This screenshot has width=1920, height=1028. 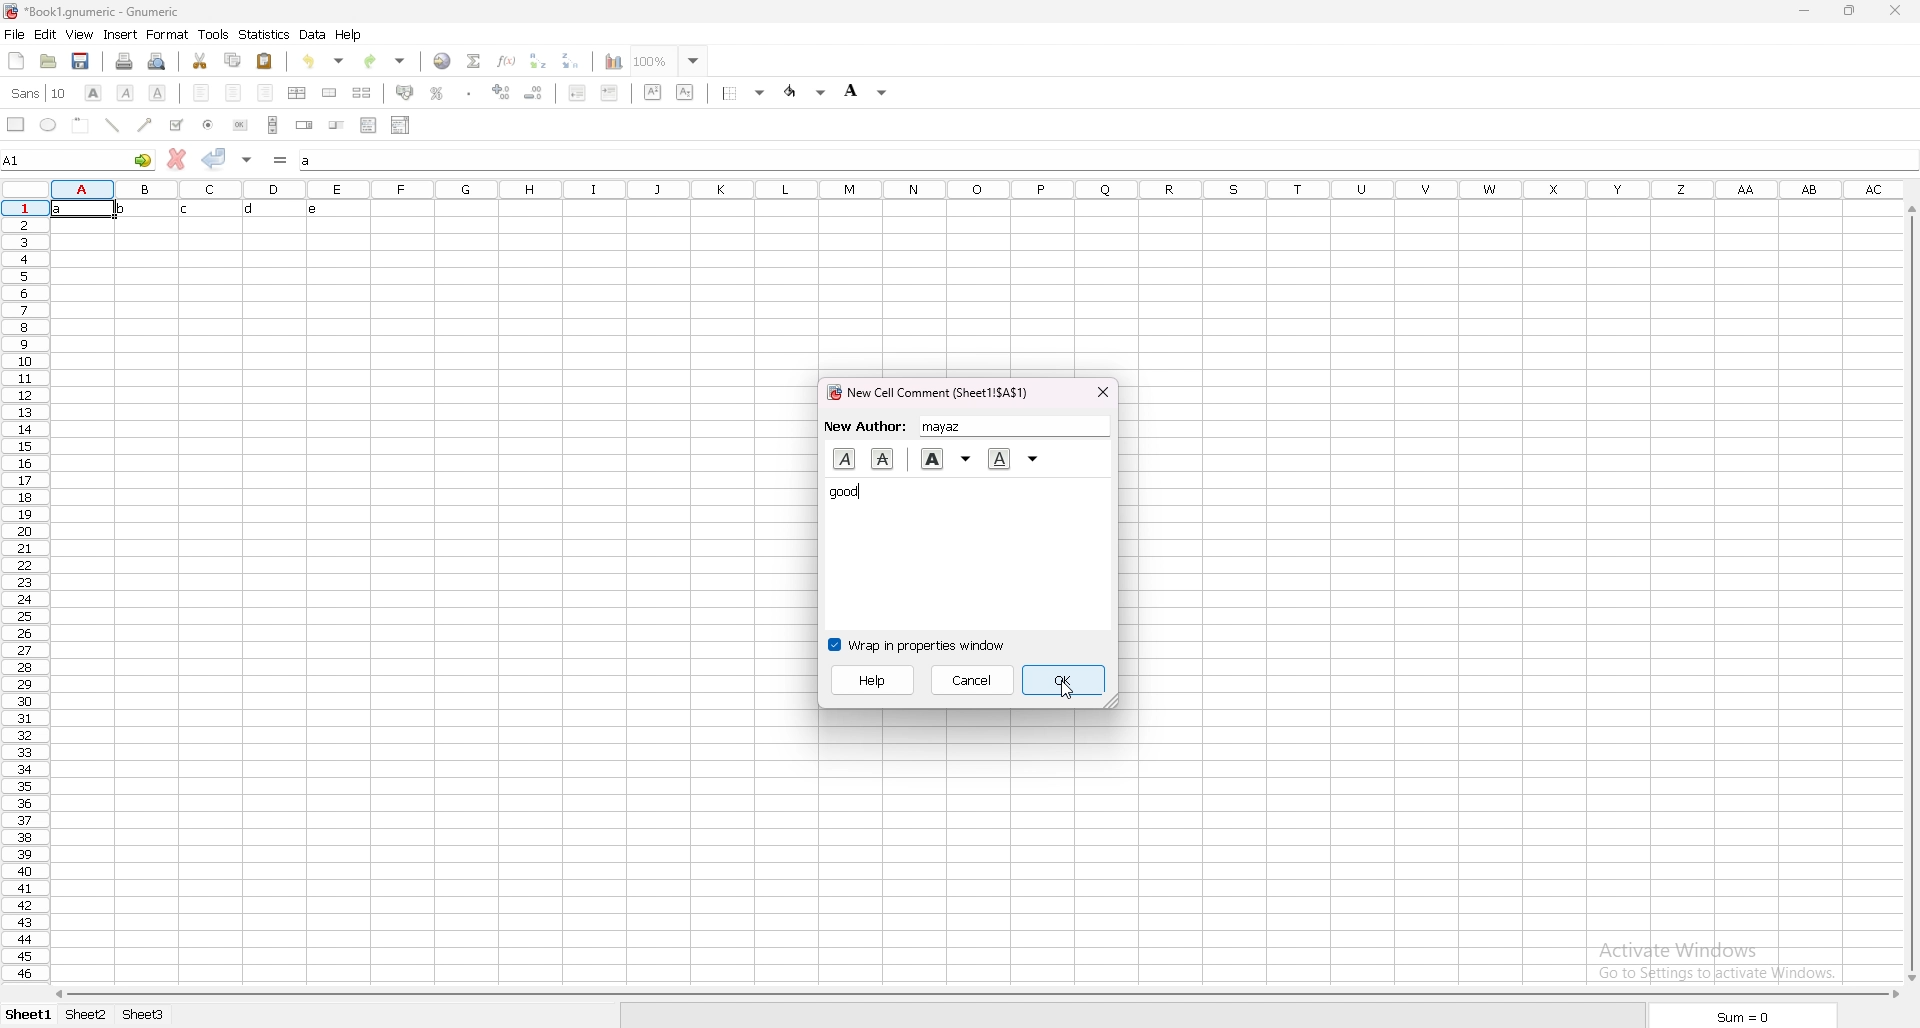 What do you see at coordinates (25, 592) in the screenshot?
I see `rows` at bounding box center [25, 592].